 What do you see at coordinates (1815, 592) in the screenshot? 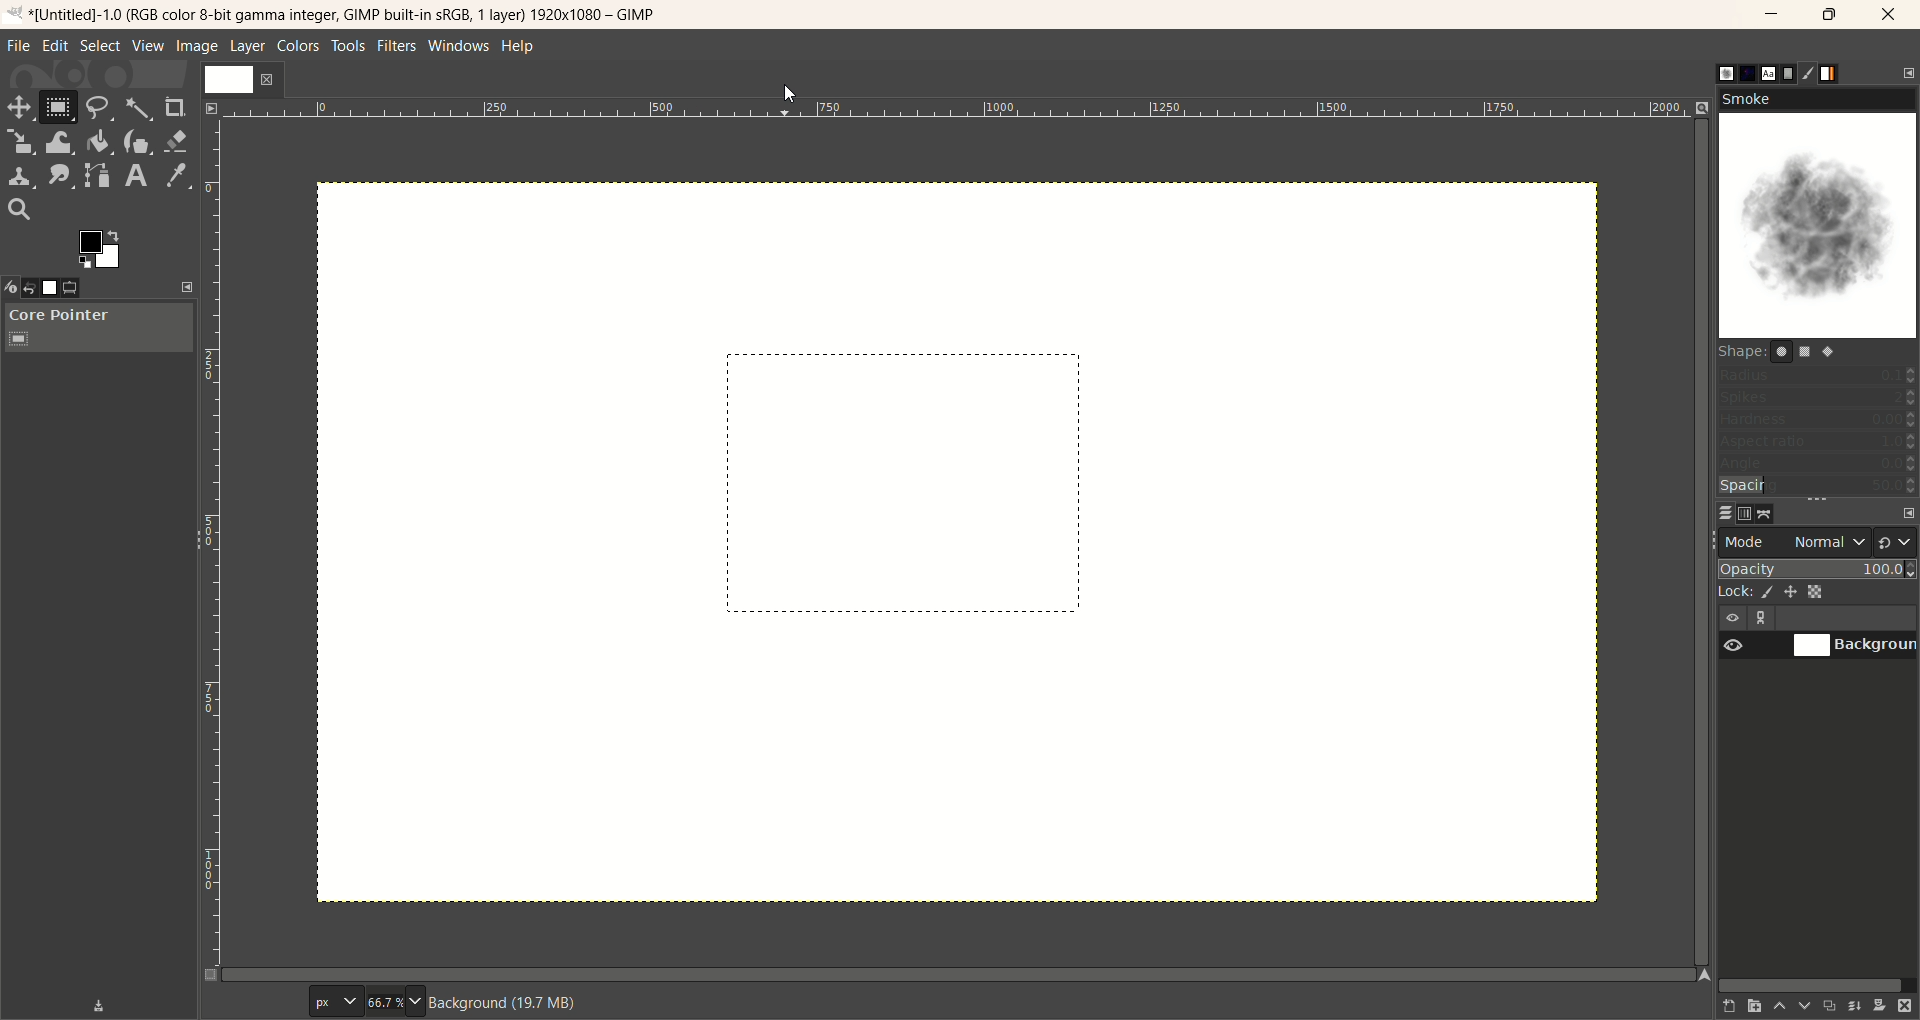
I see `lock alpha channel` at bounding box center [1815, 592].